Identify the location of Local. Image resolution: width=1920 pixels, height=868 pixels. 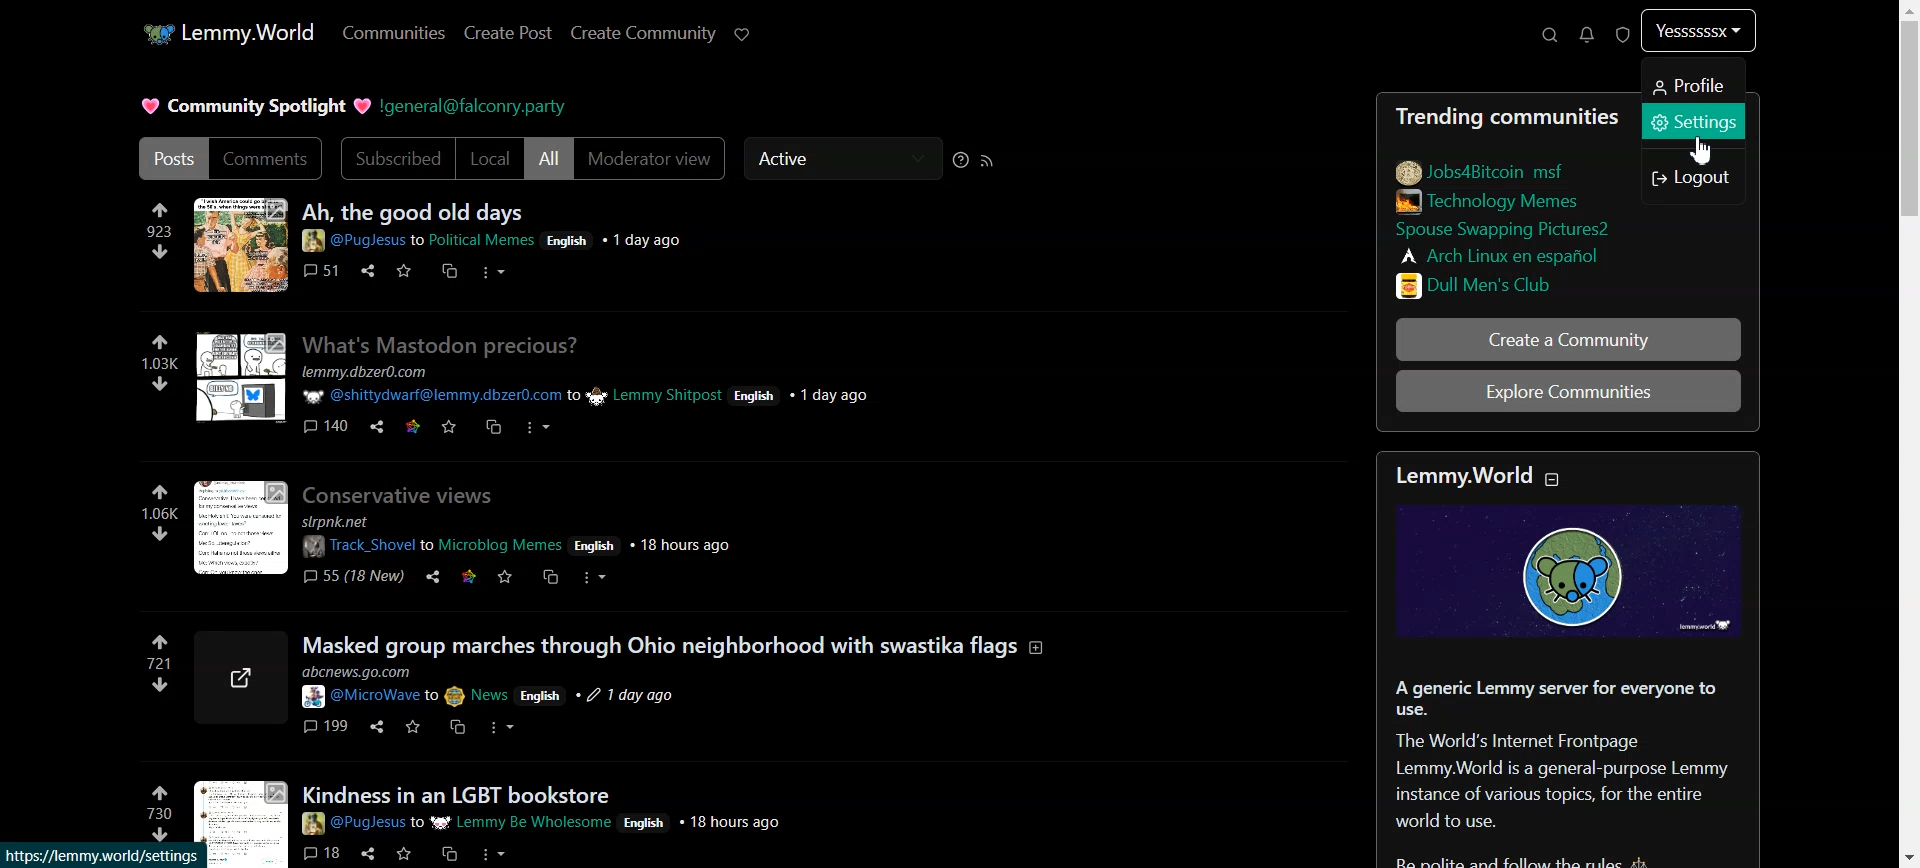
(491, 159).